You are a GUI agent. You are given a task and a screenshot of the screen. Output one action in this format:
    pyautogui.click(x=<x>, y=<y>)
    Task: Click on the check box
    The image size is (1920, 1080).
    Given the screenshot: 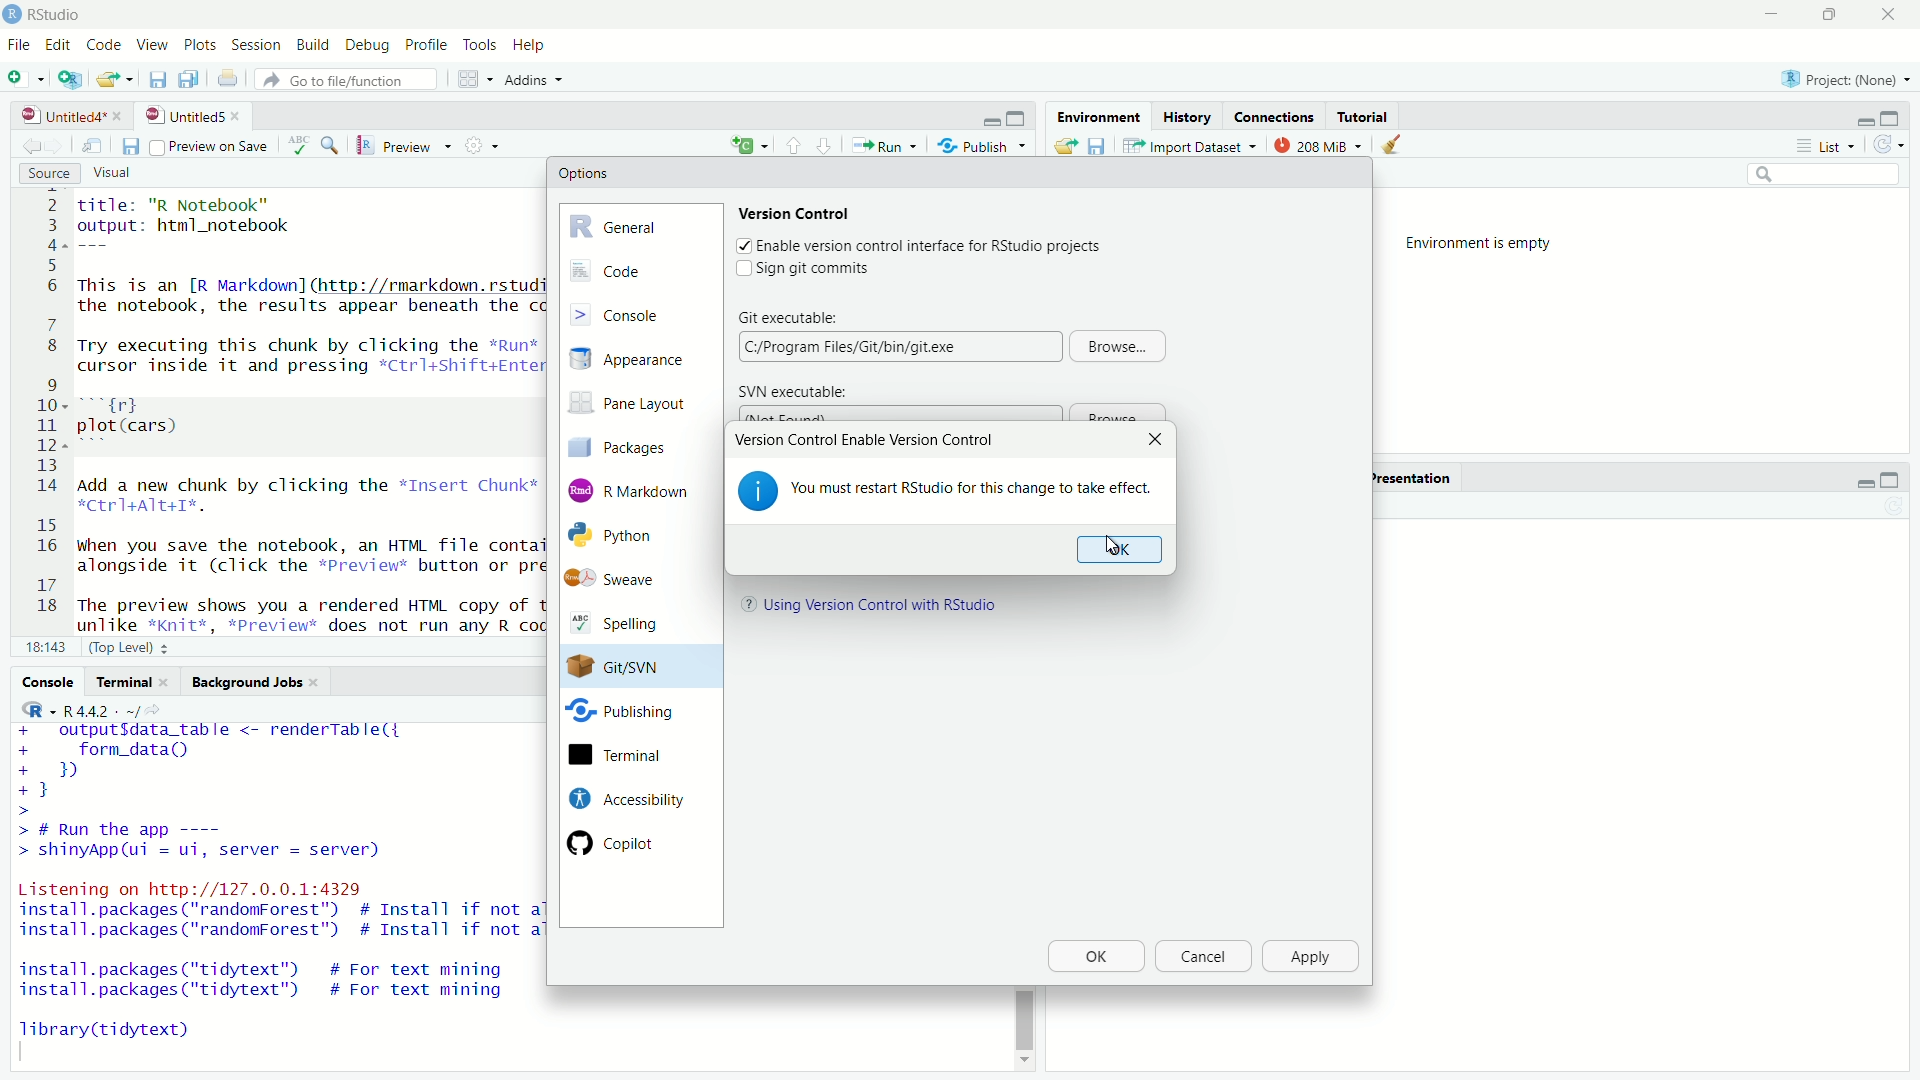 What is the action you would take?
    pyautogui.click(x=738, y=269)
    